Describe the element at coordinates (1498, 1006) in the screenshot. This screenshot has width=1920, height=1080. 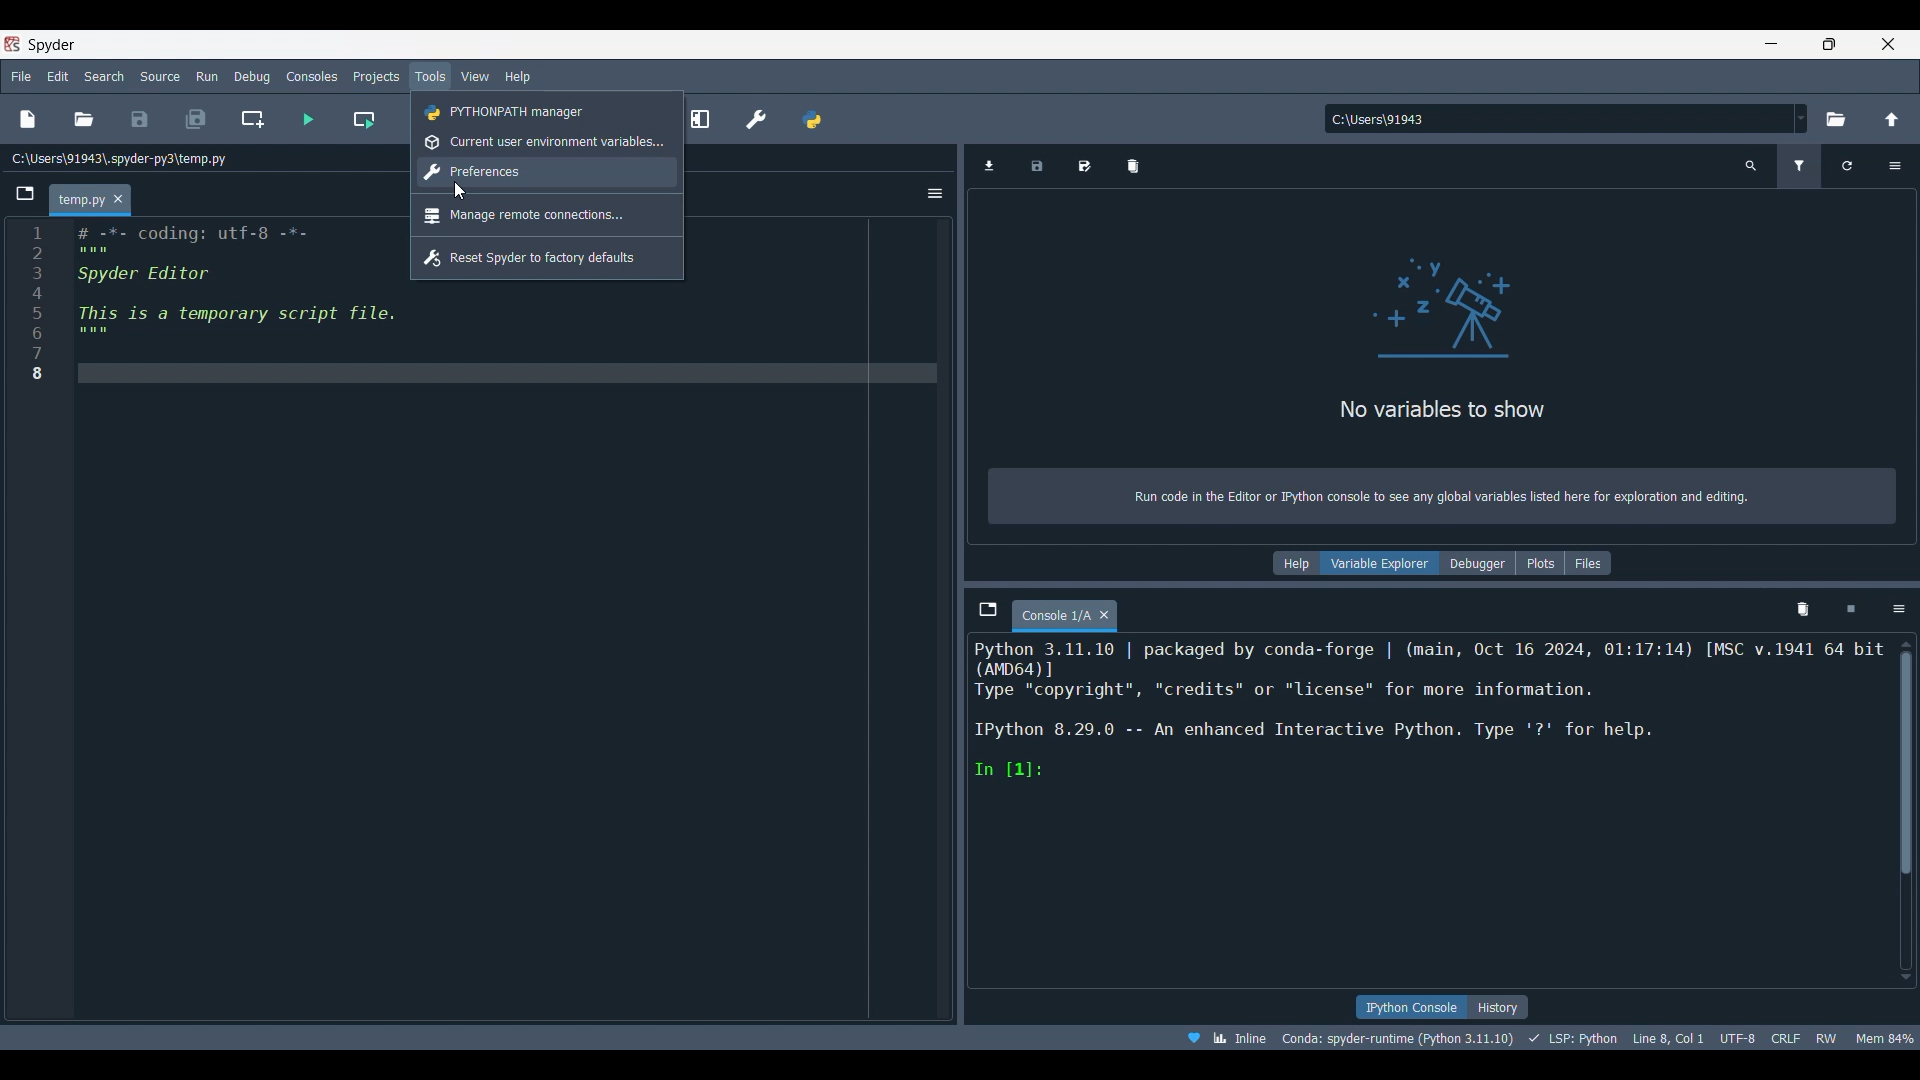
I see `History` at that location.